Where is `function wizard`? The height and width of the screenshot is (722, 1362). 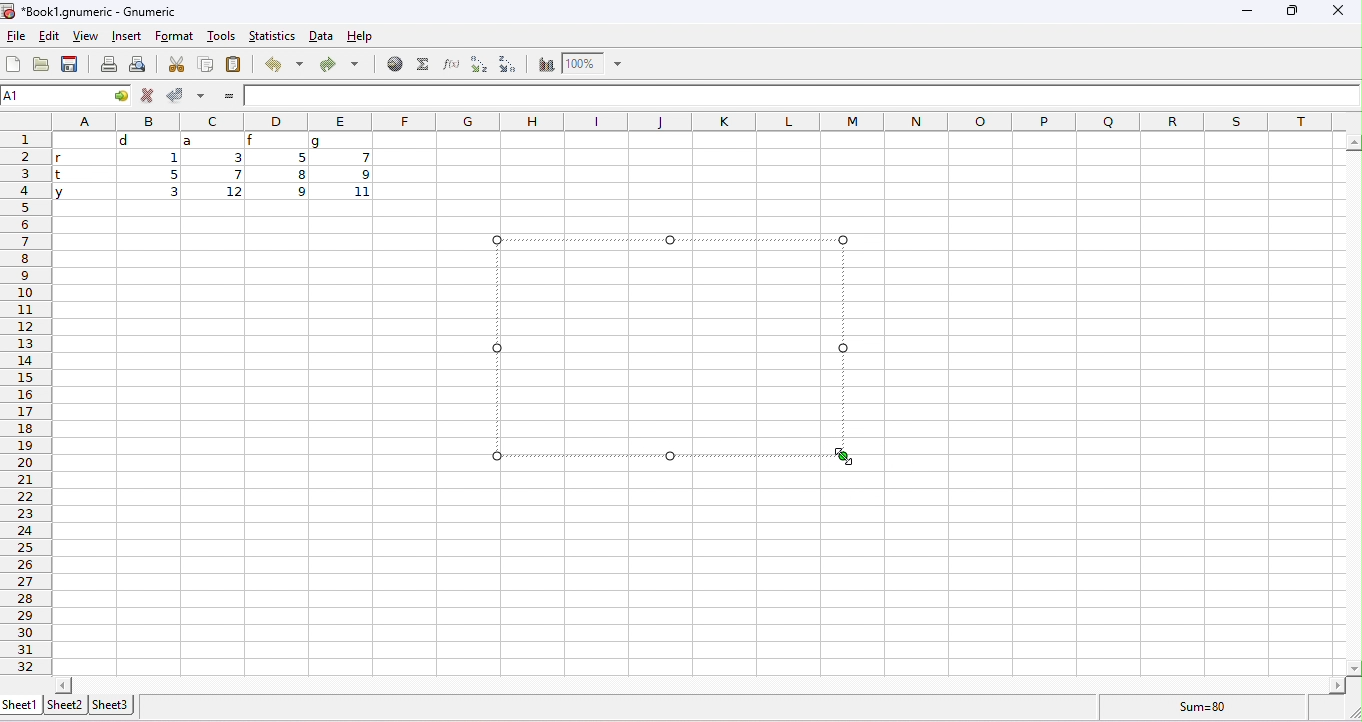
function wizard is located at coordinates (449, 63).